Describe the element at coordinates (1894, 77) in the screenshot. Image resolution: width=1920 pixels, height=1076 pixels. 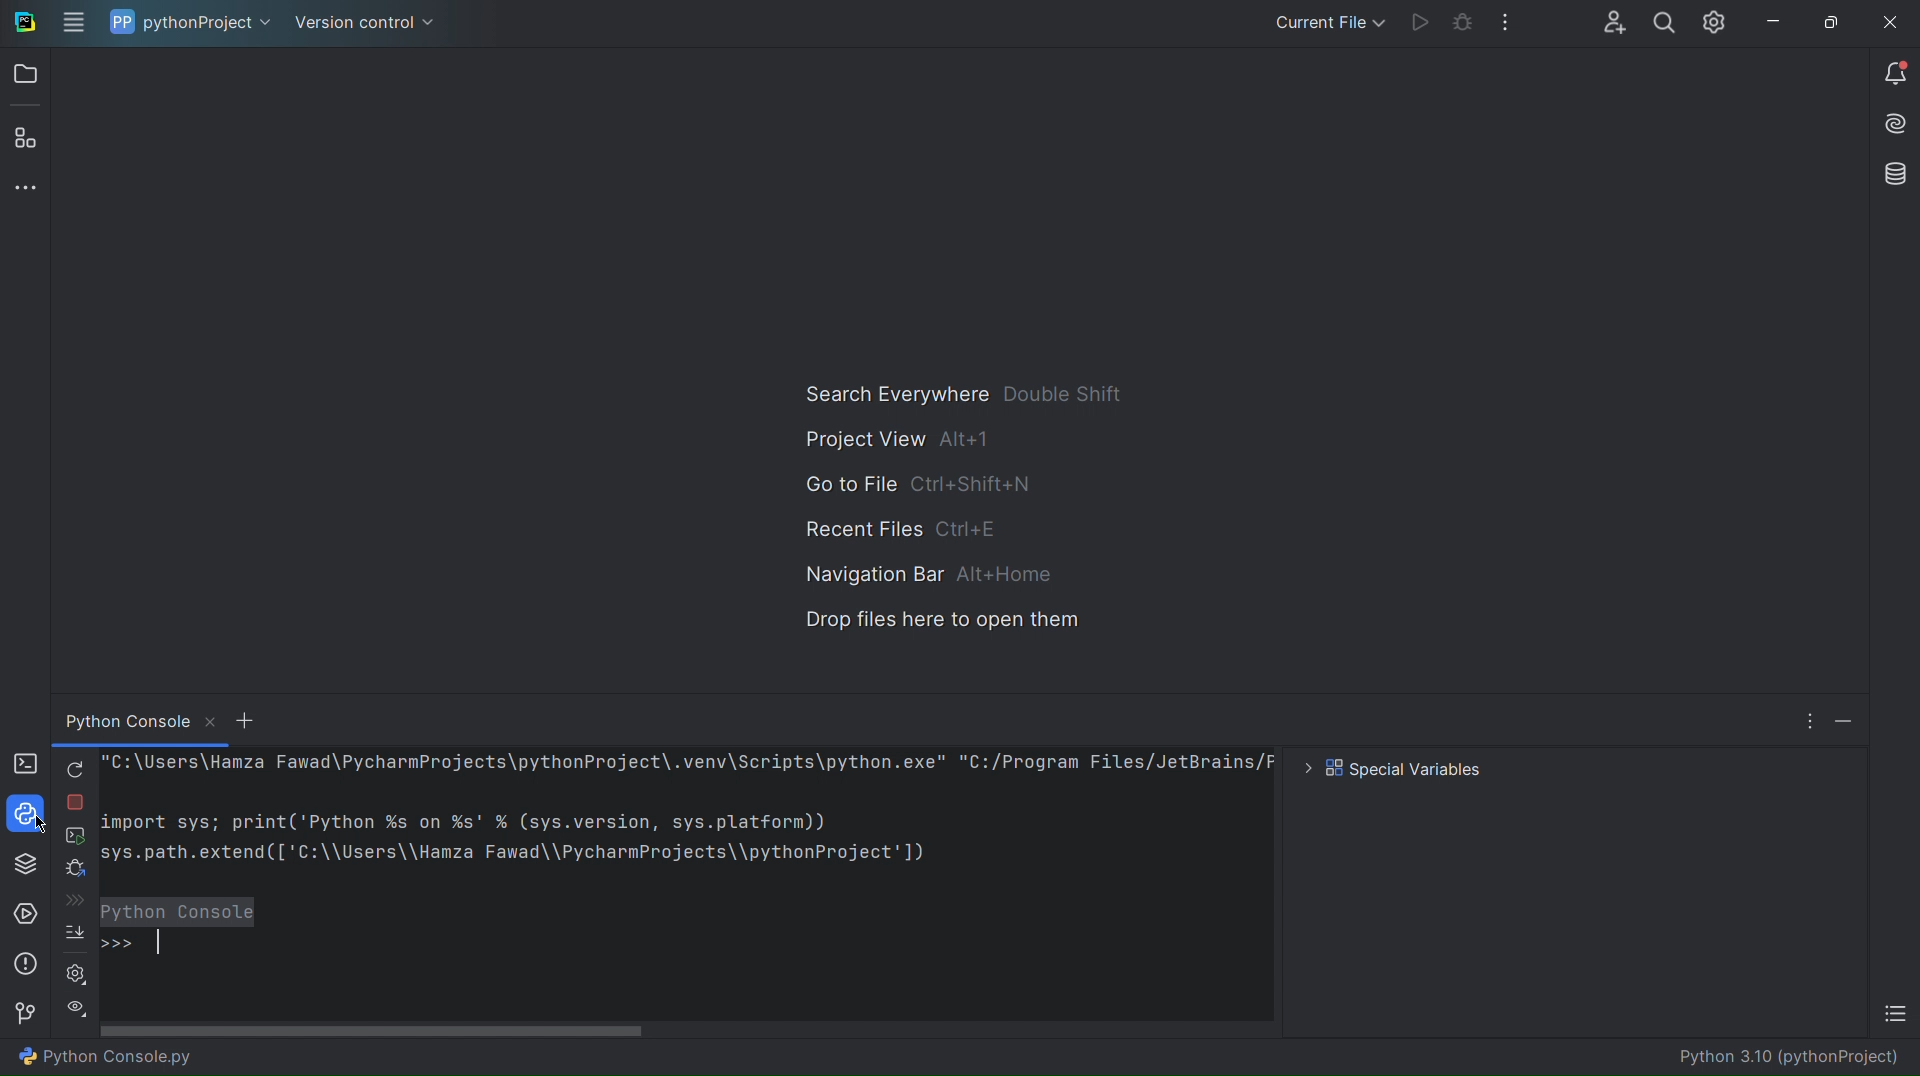
I see `Notifications` at that location.